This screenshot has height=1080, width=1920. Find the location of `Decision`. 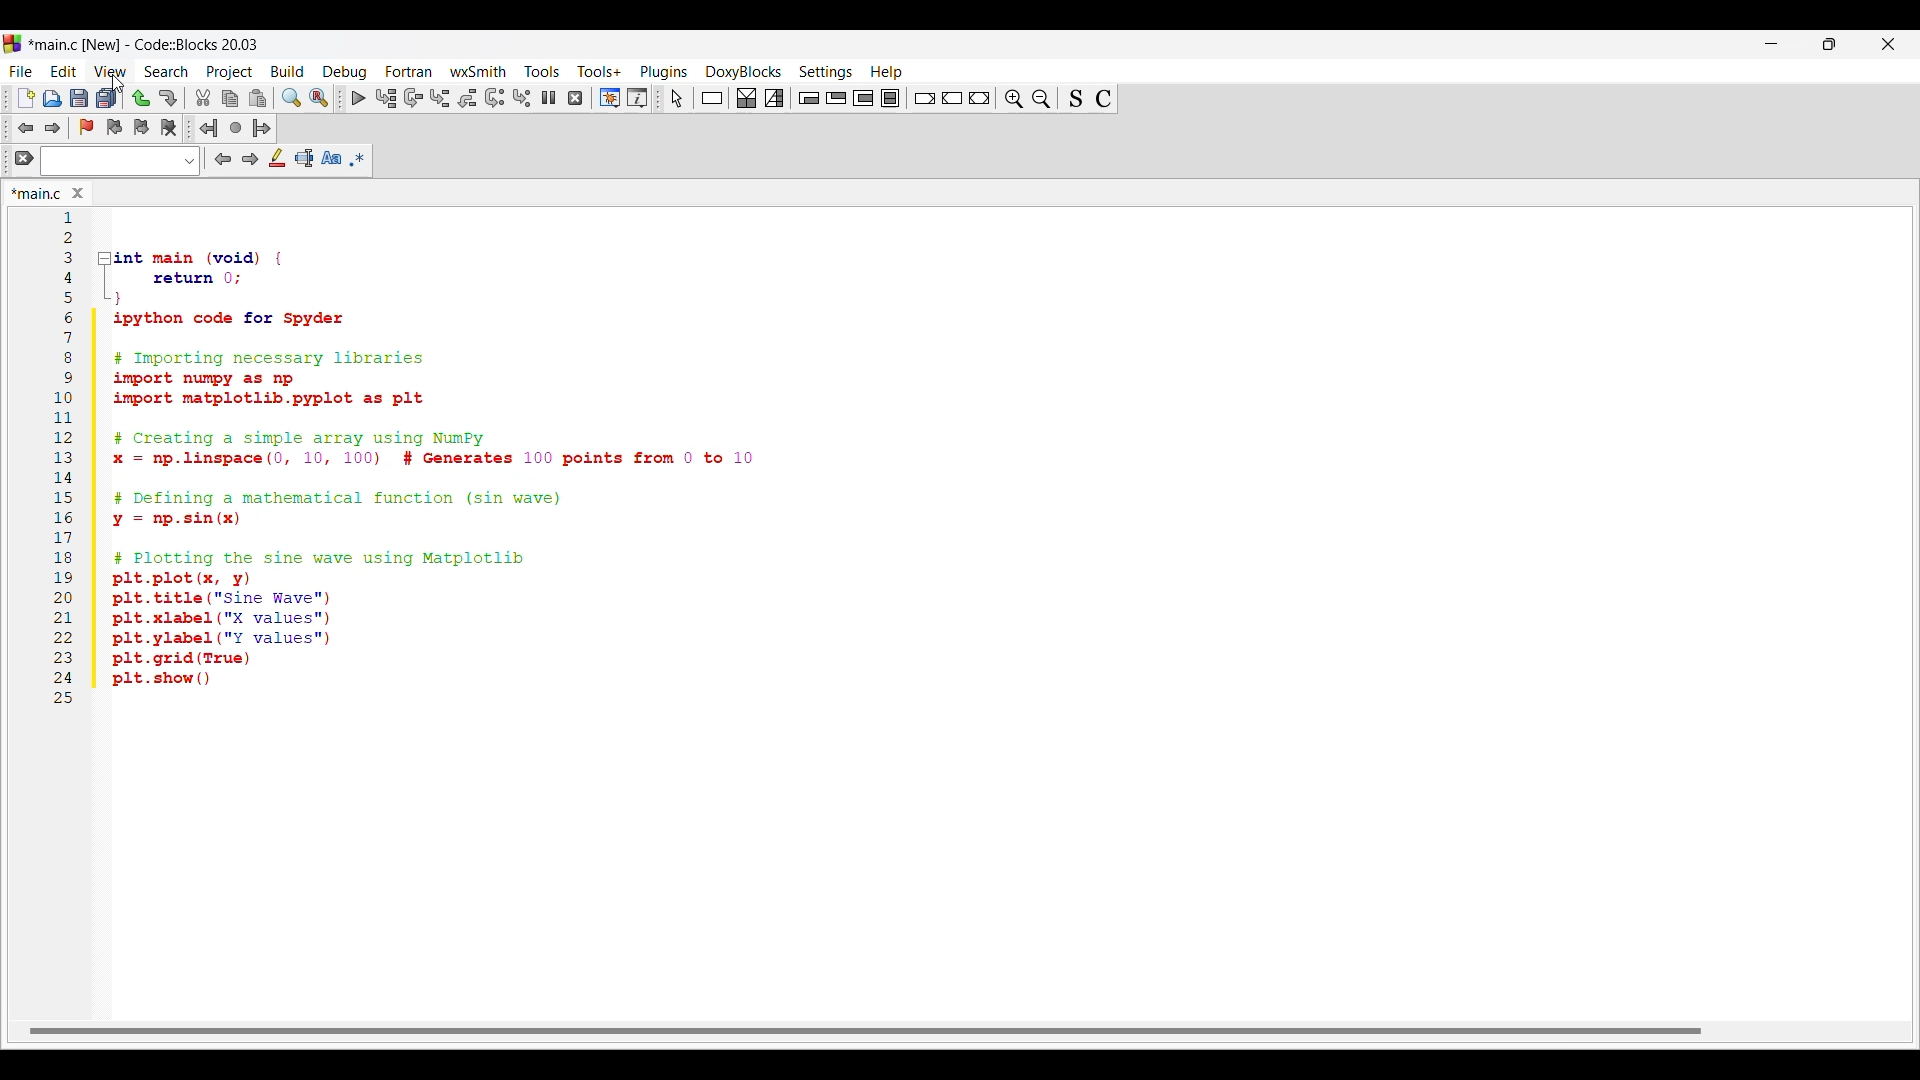

Decision is located at coordinates (747, 98).